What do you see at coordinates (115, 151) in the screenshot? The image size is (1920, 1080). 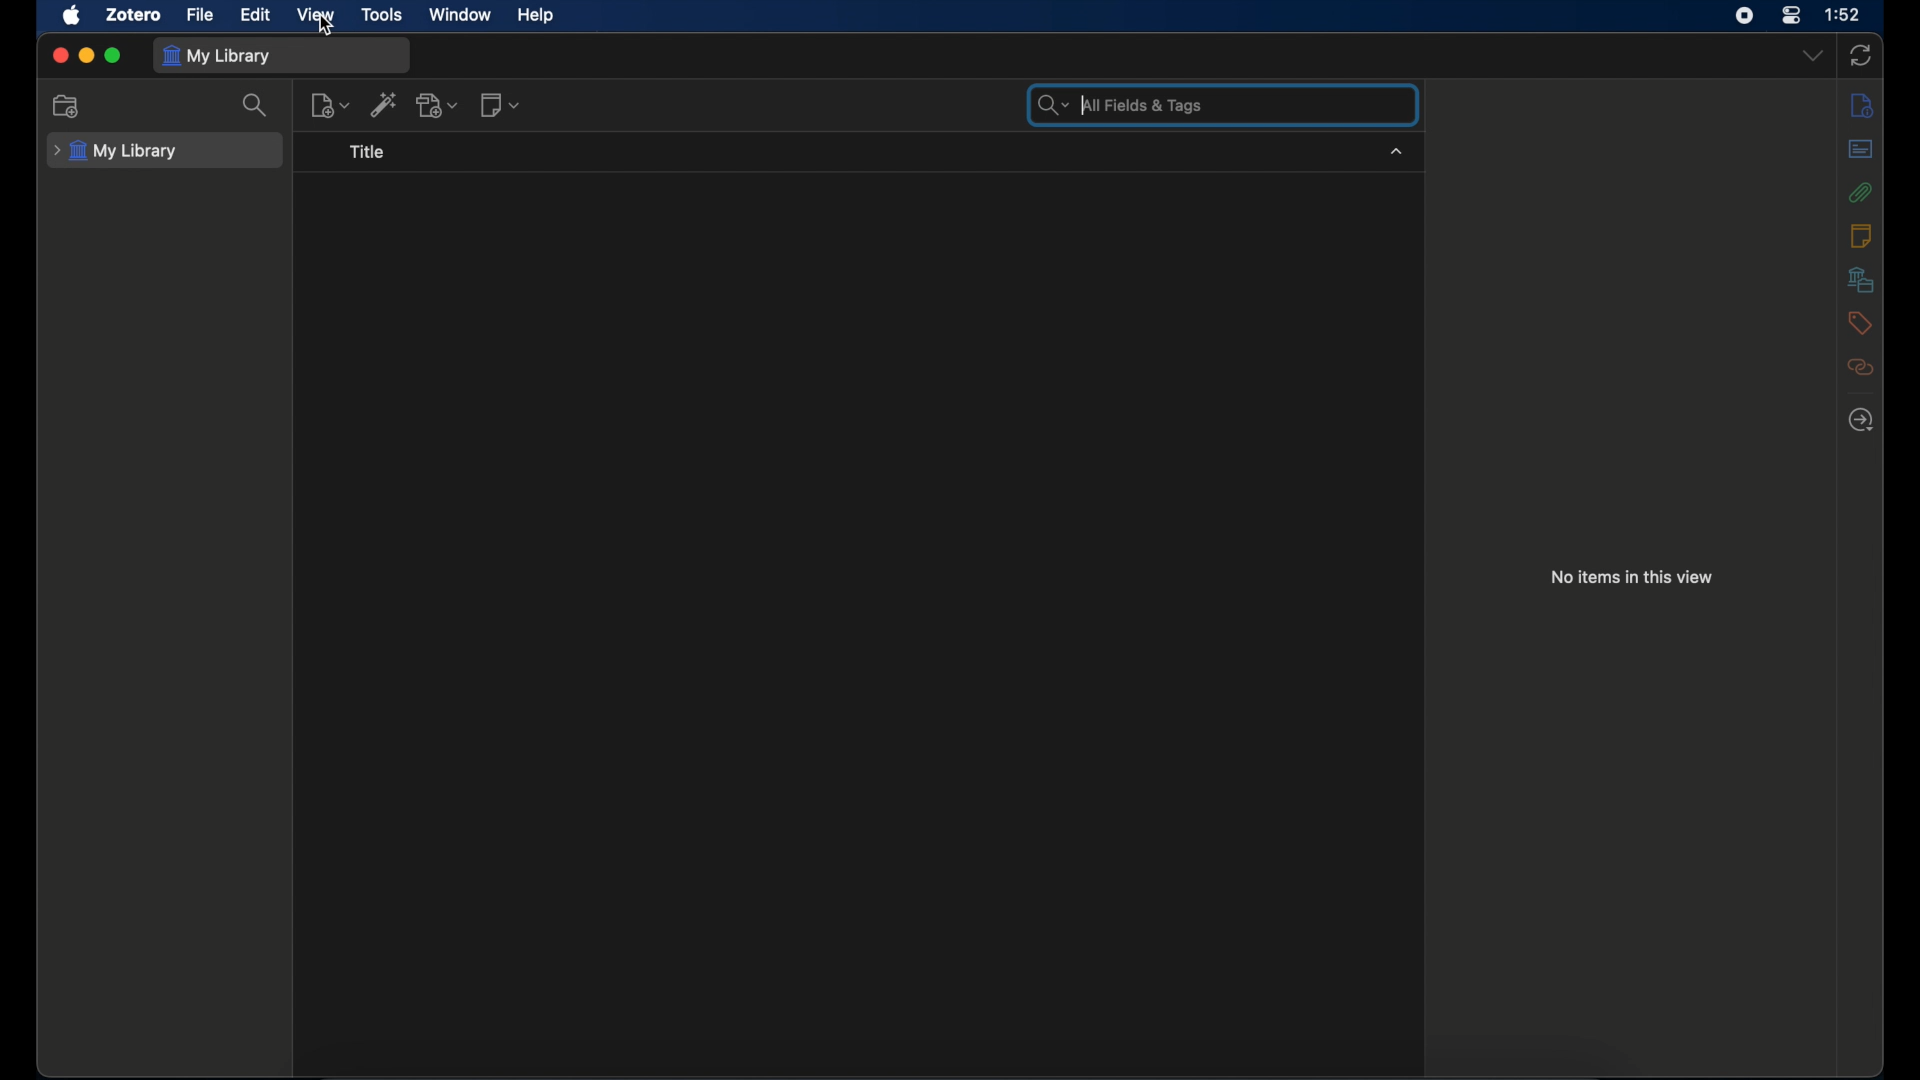 I see `my library` at bounding box center [115, 151].